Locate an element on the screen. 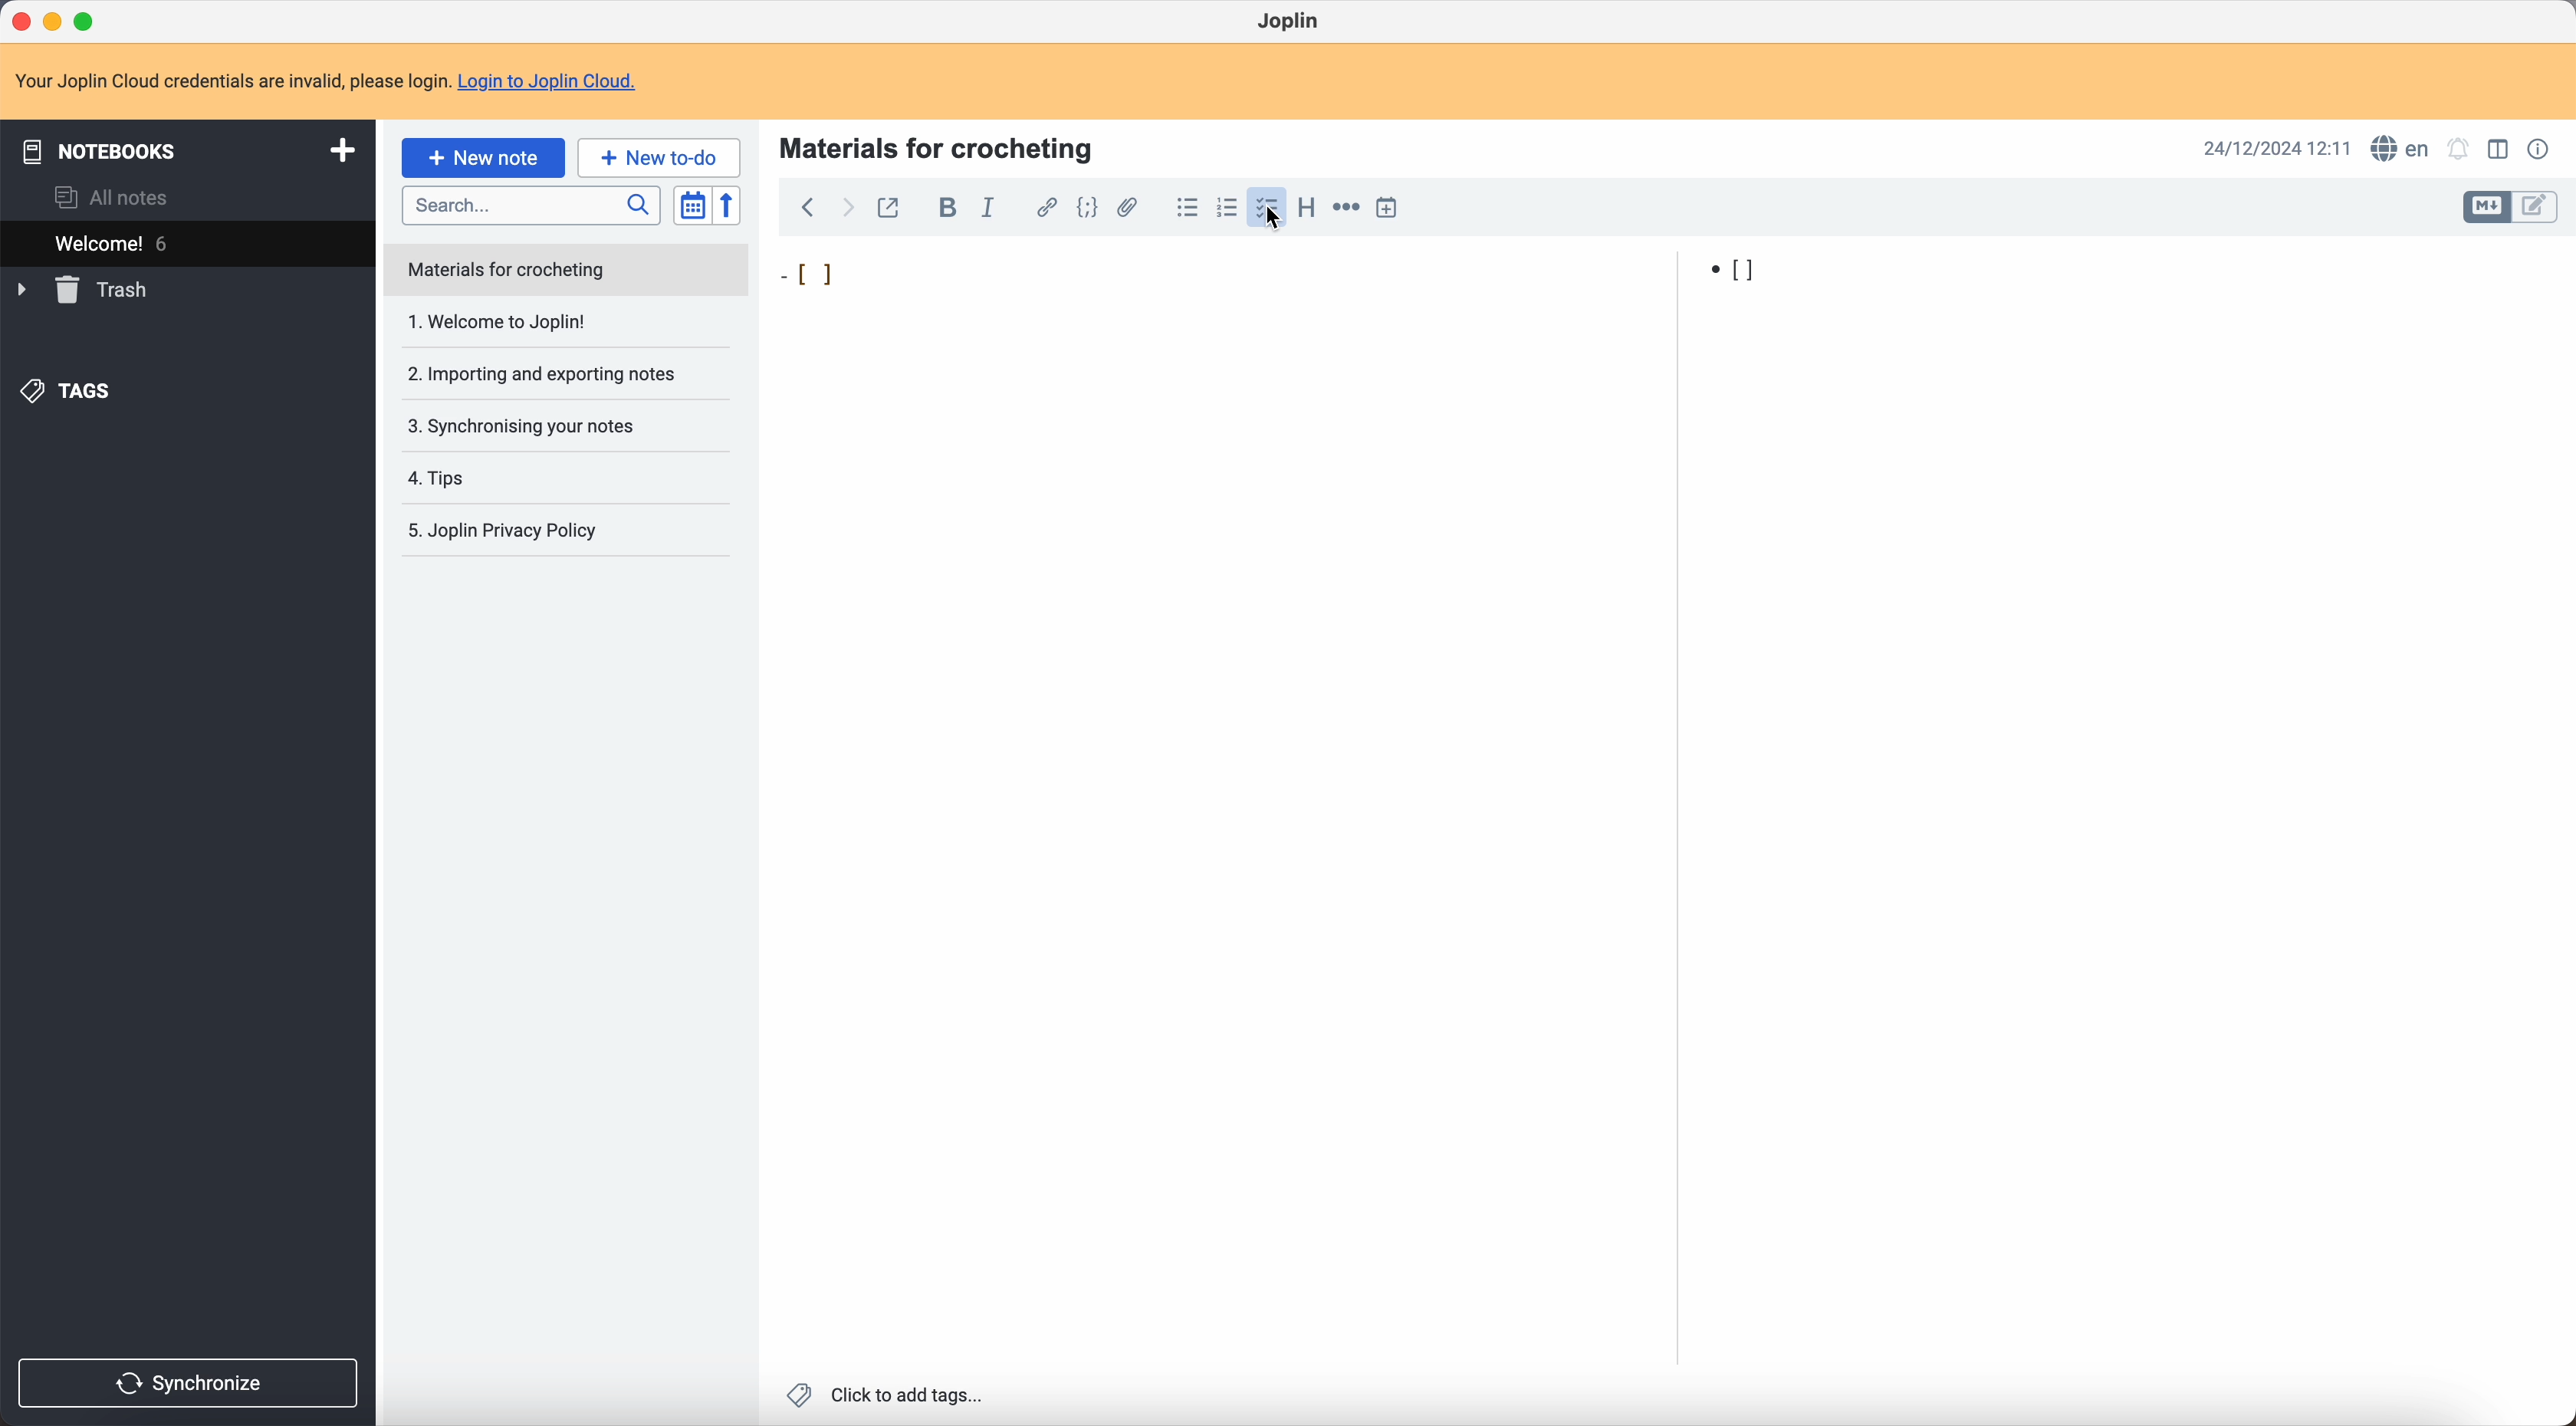 Image resolution: width=2576 pixels, height=1426 pixels. foward is located at coordinates (845, 210).